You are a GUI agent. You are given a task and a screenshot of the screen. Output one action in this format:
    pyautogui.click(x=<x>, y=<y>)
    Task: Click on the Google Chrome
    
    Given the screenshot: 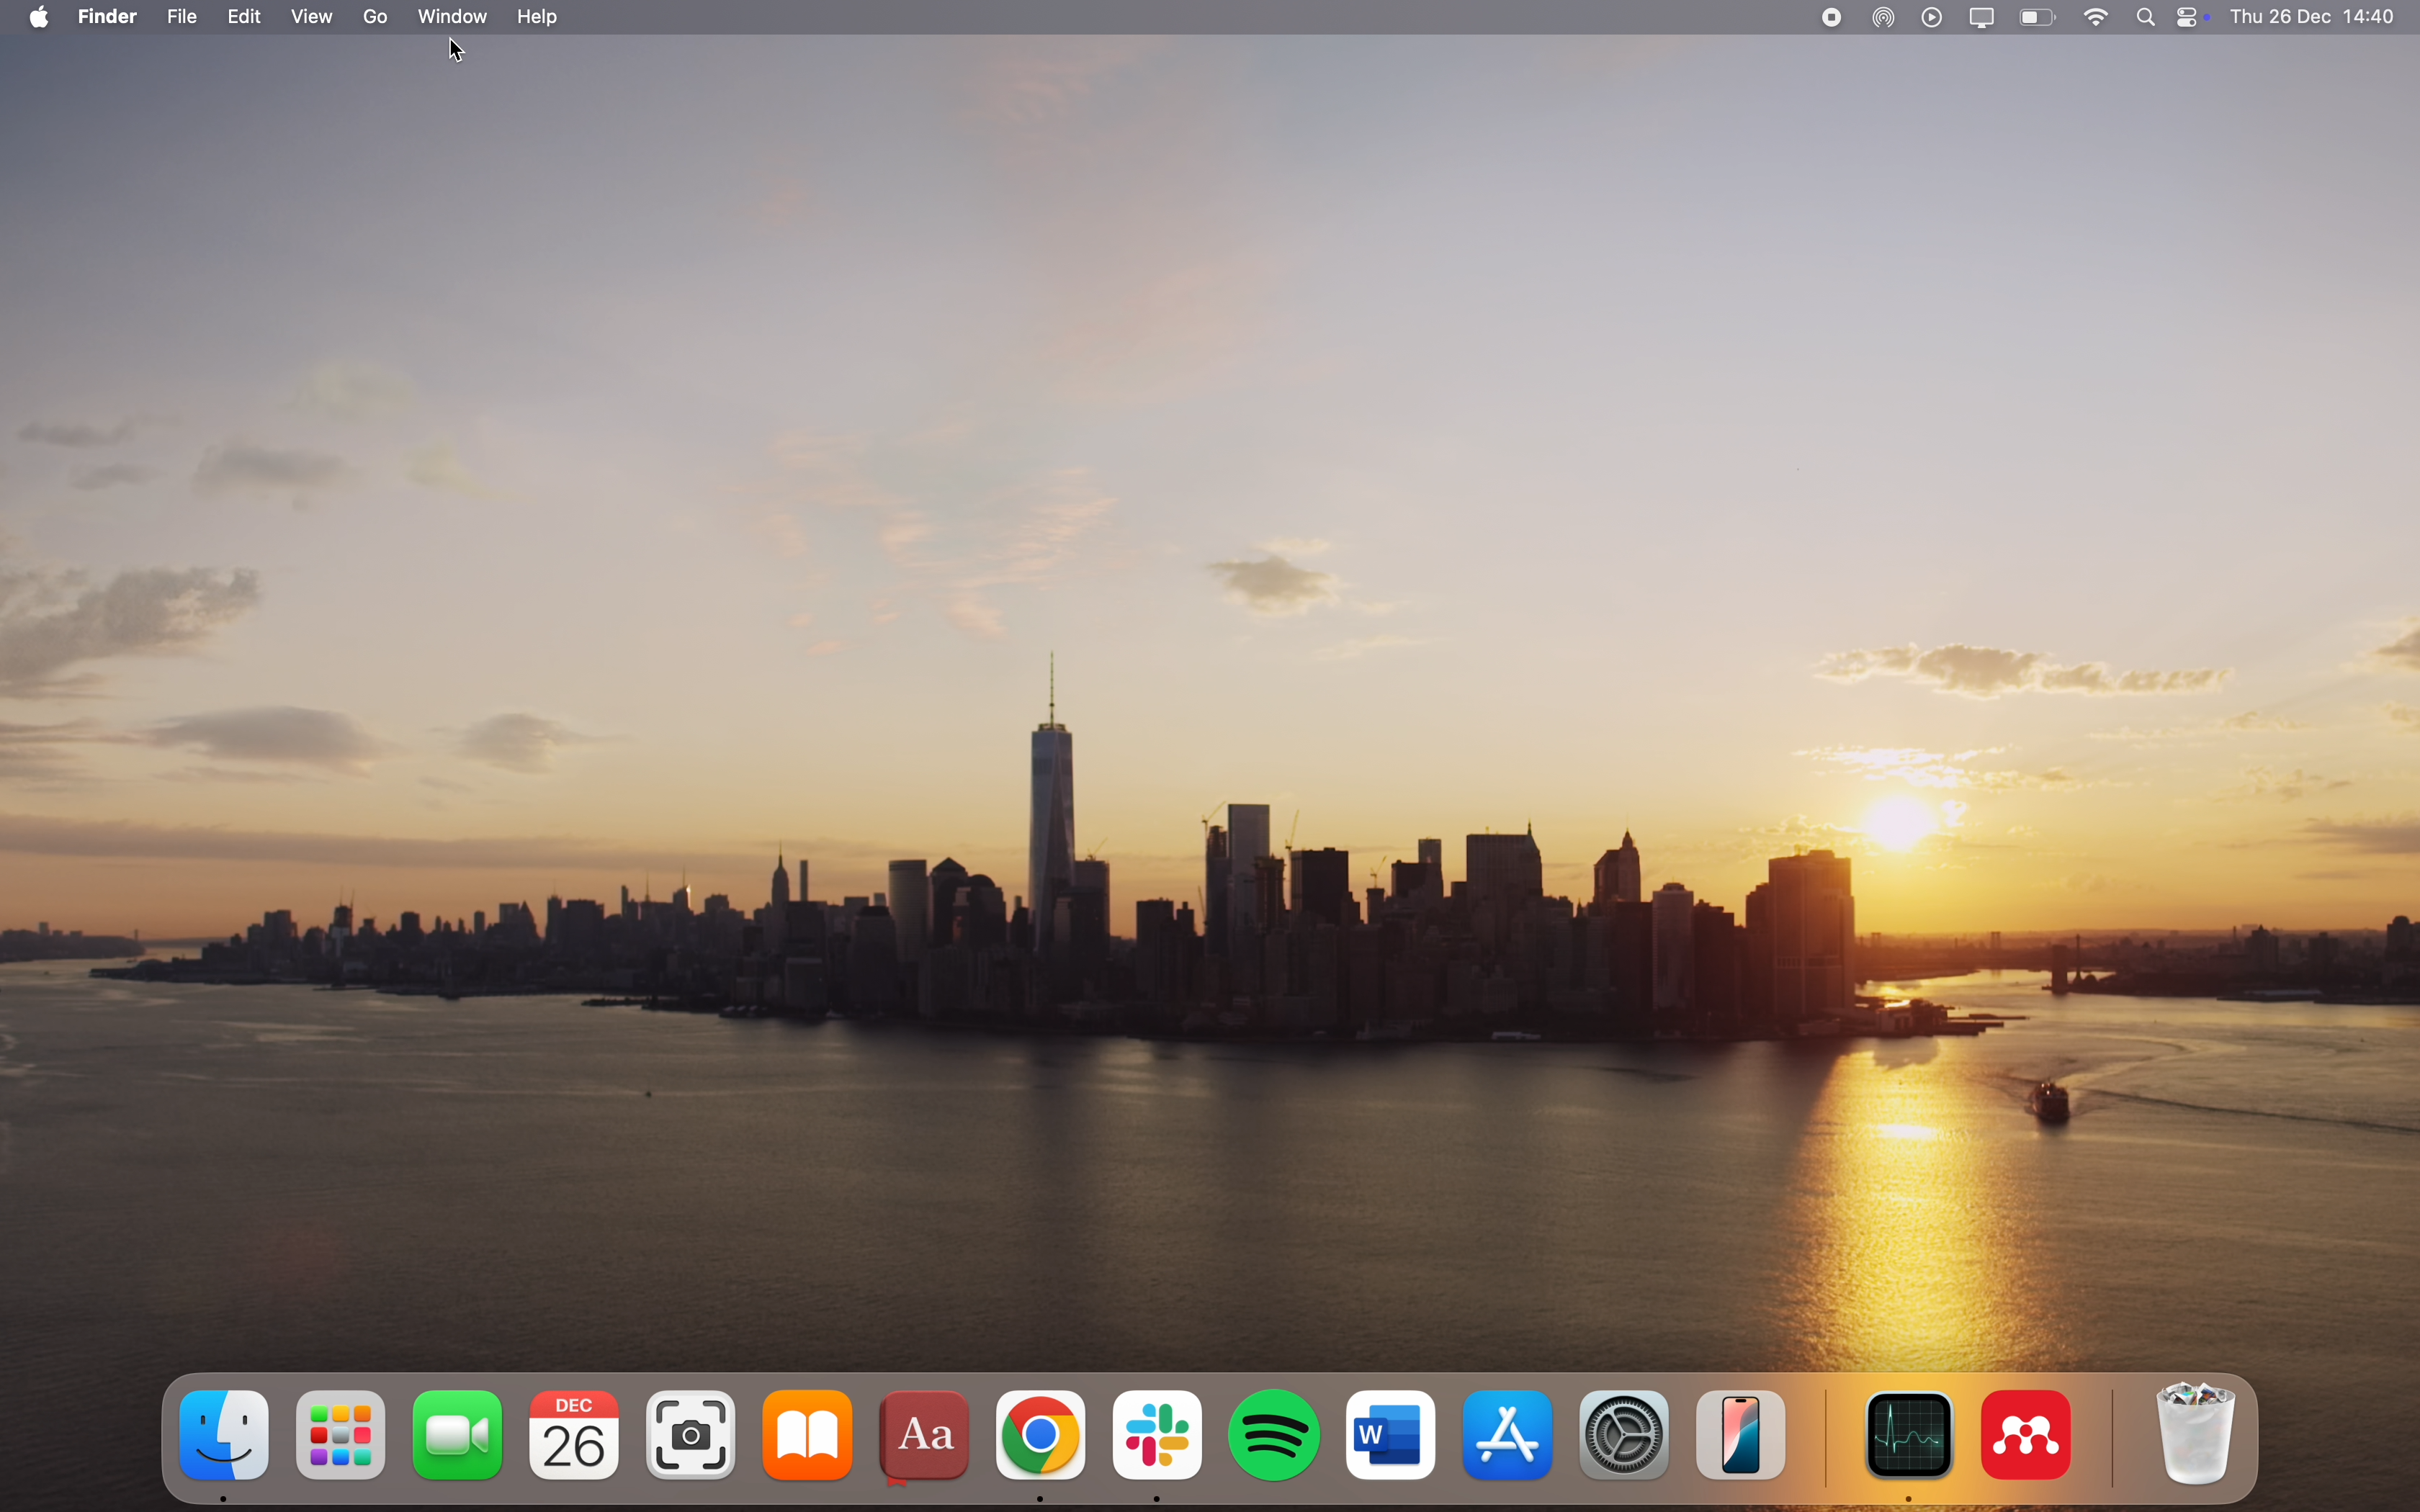 What is the action you would take?
    pyautogui.click(x=1041, y=1447)
    